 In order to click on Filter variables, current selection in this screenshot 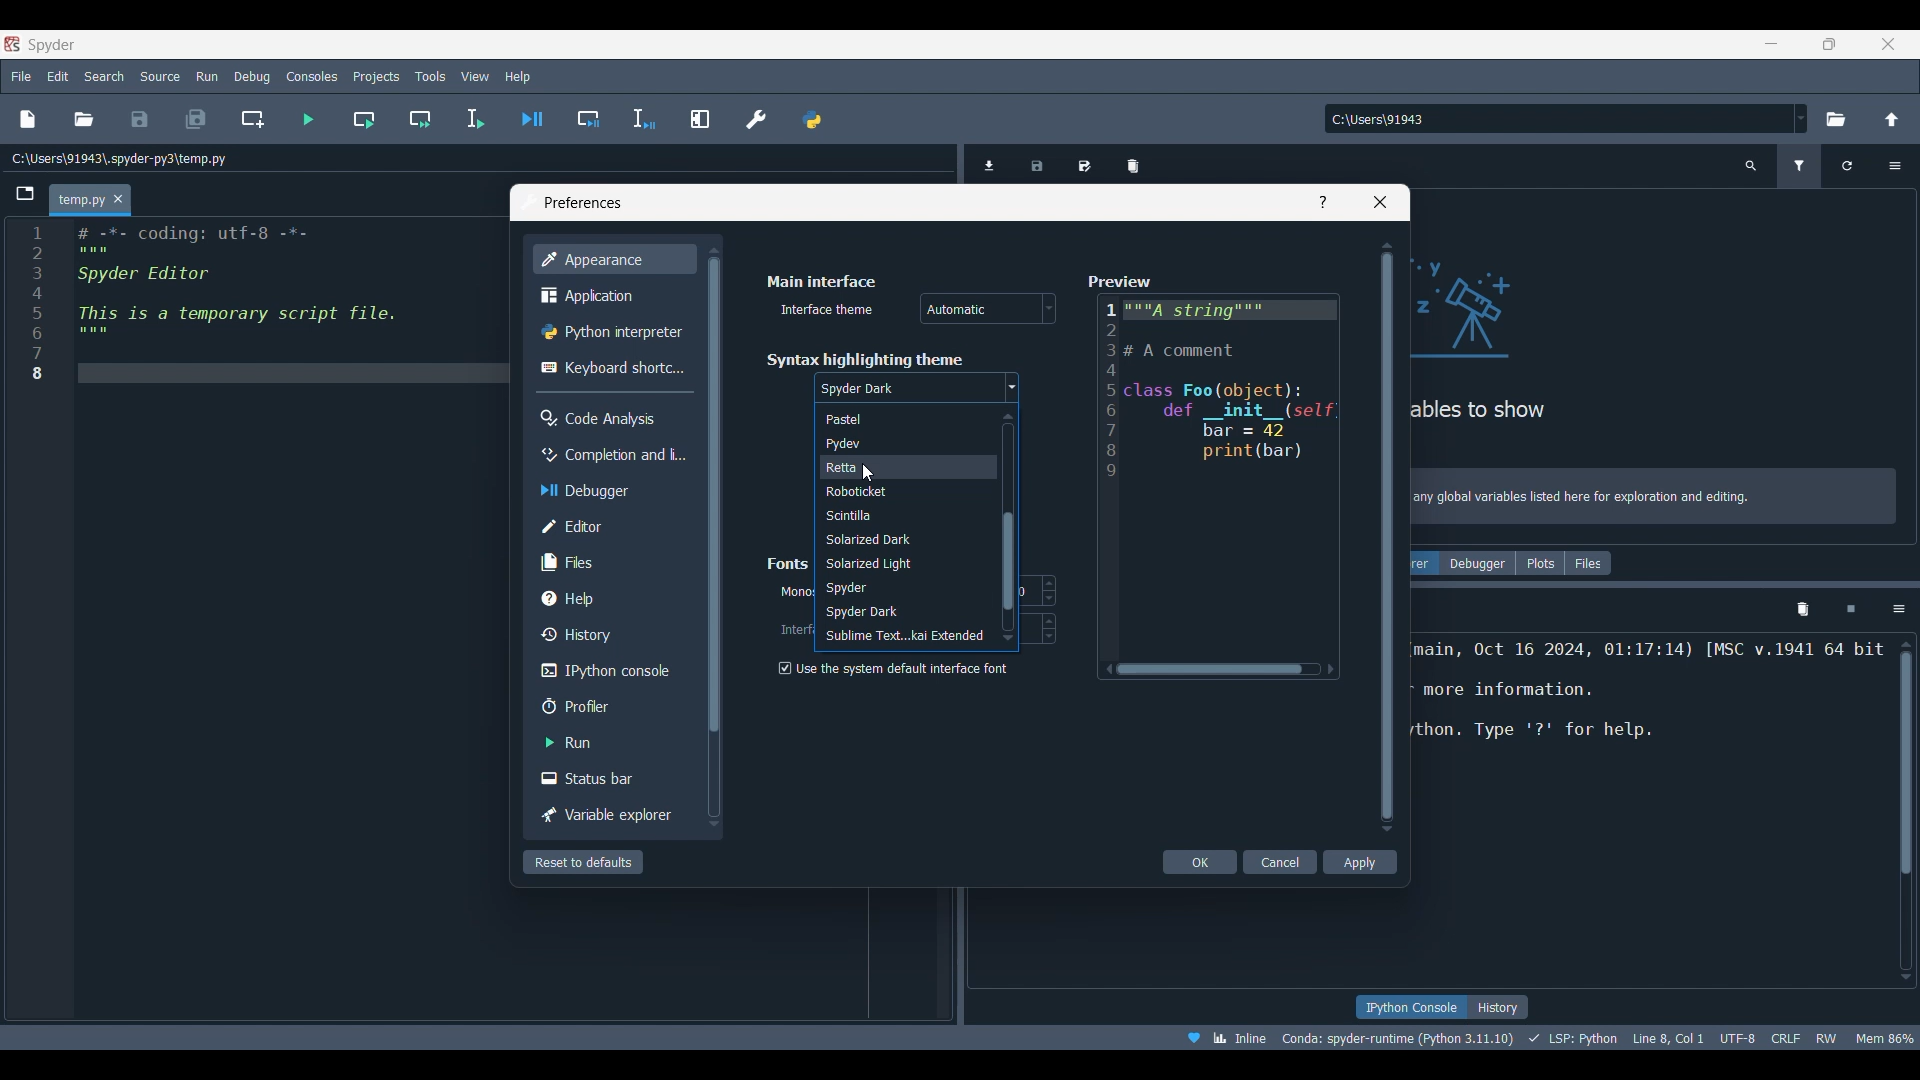, I will do `click(1801, 166)`.